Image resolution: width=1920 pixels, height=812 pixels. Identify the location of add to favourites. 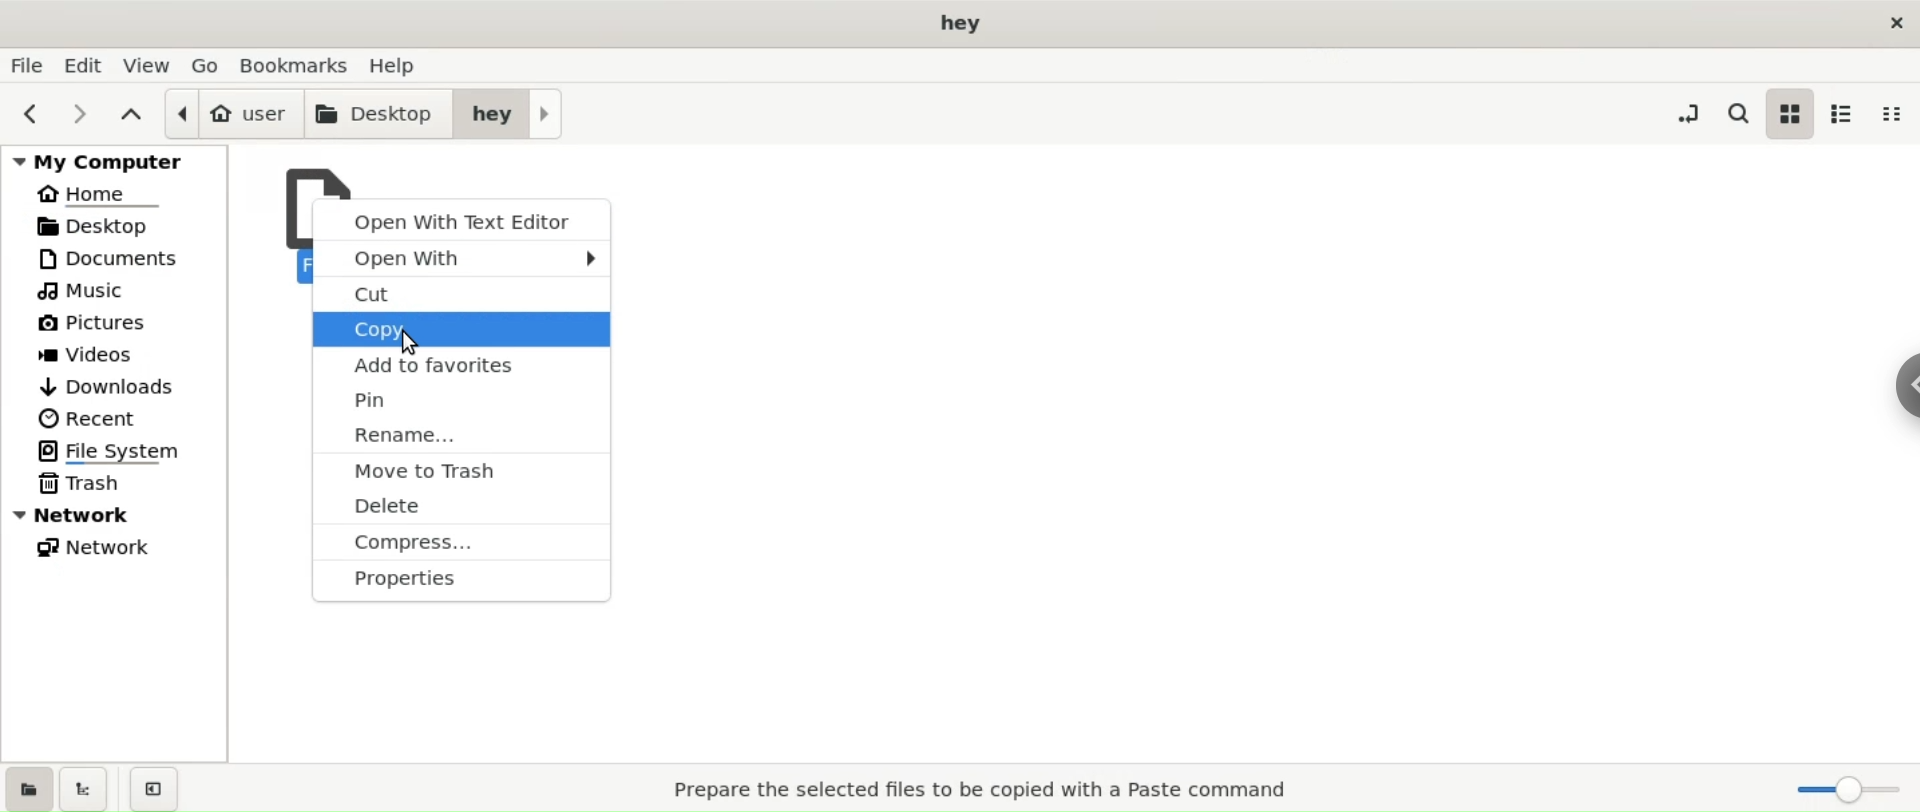
(459, 365).